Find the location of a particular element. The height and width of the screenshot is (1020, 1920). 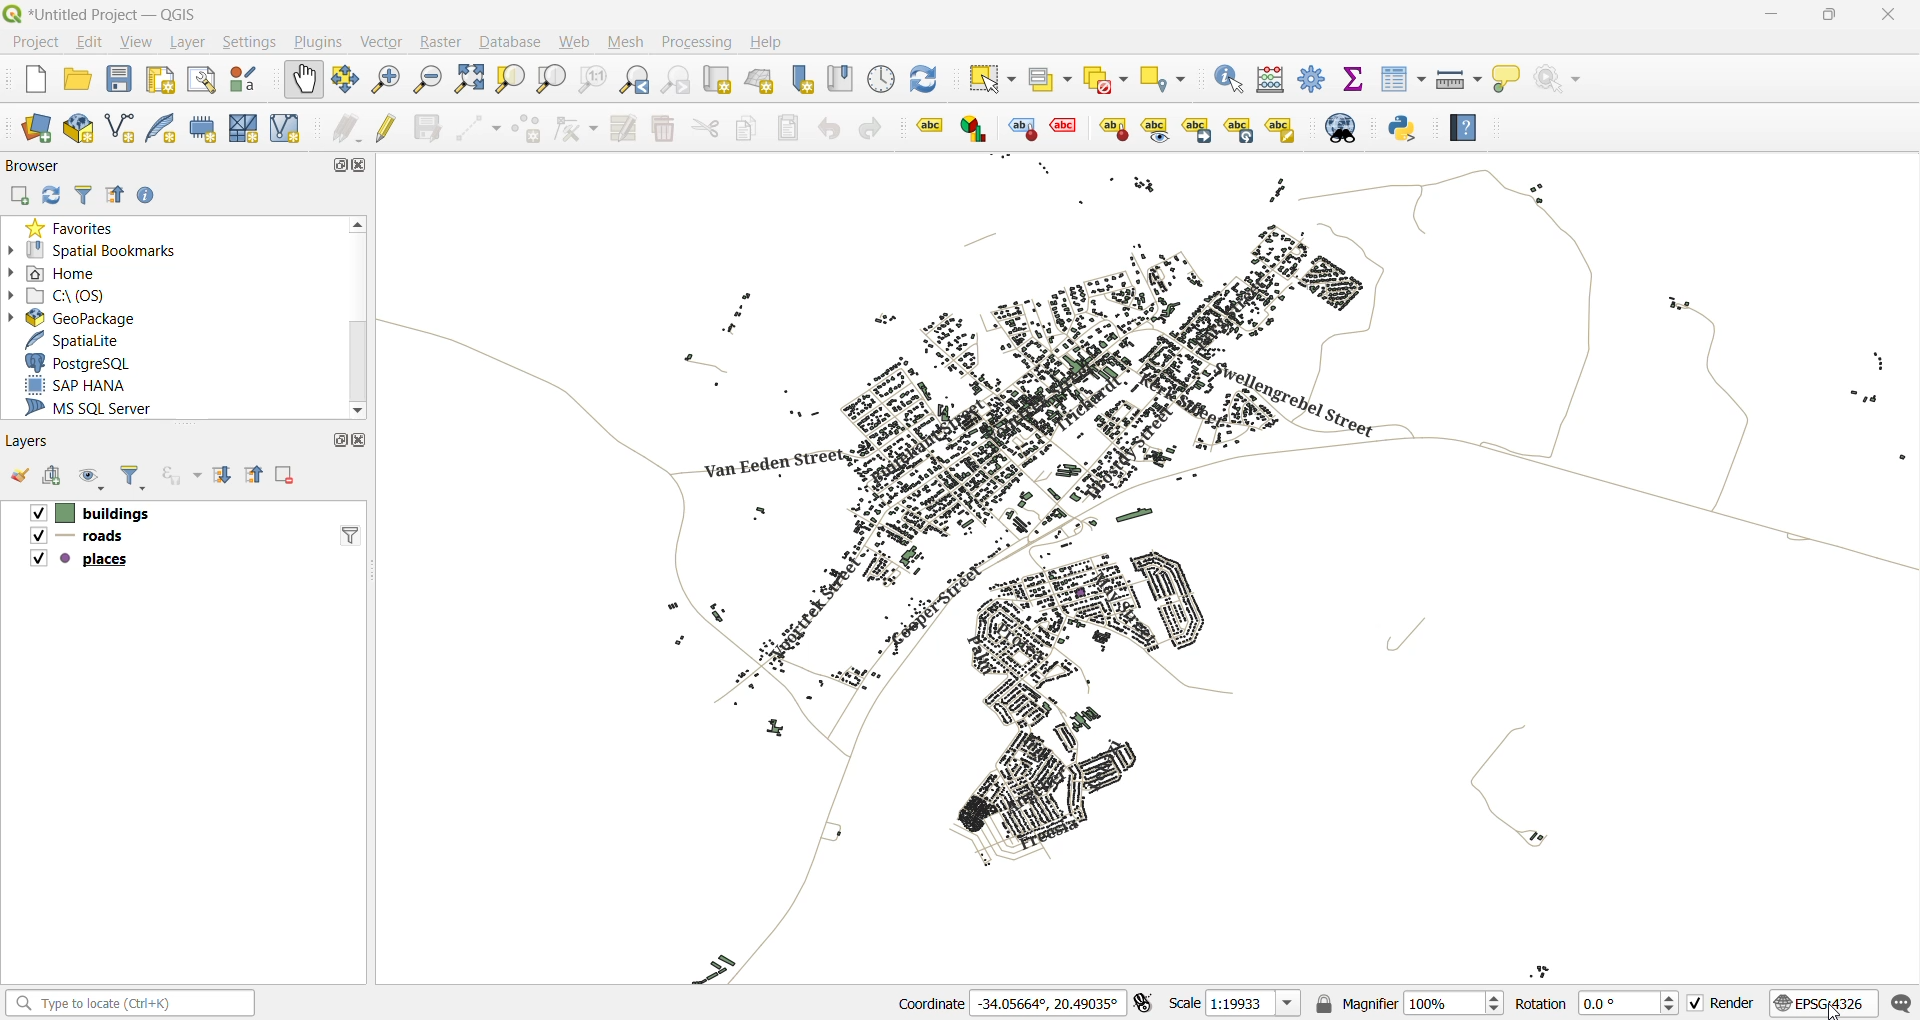

logo is located at coordinates (12, 13).